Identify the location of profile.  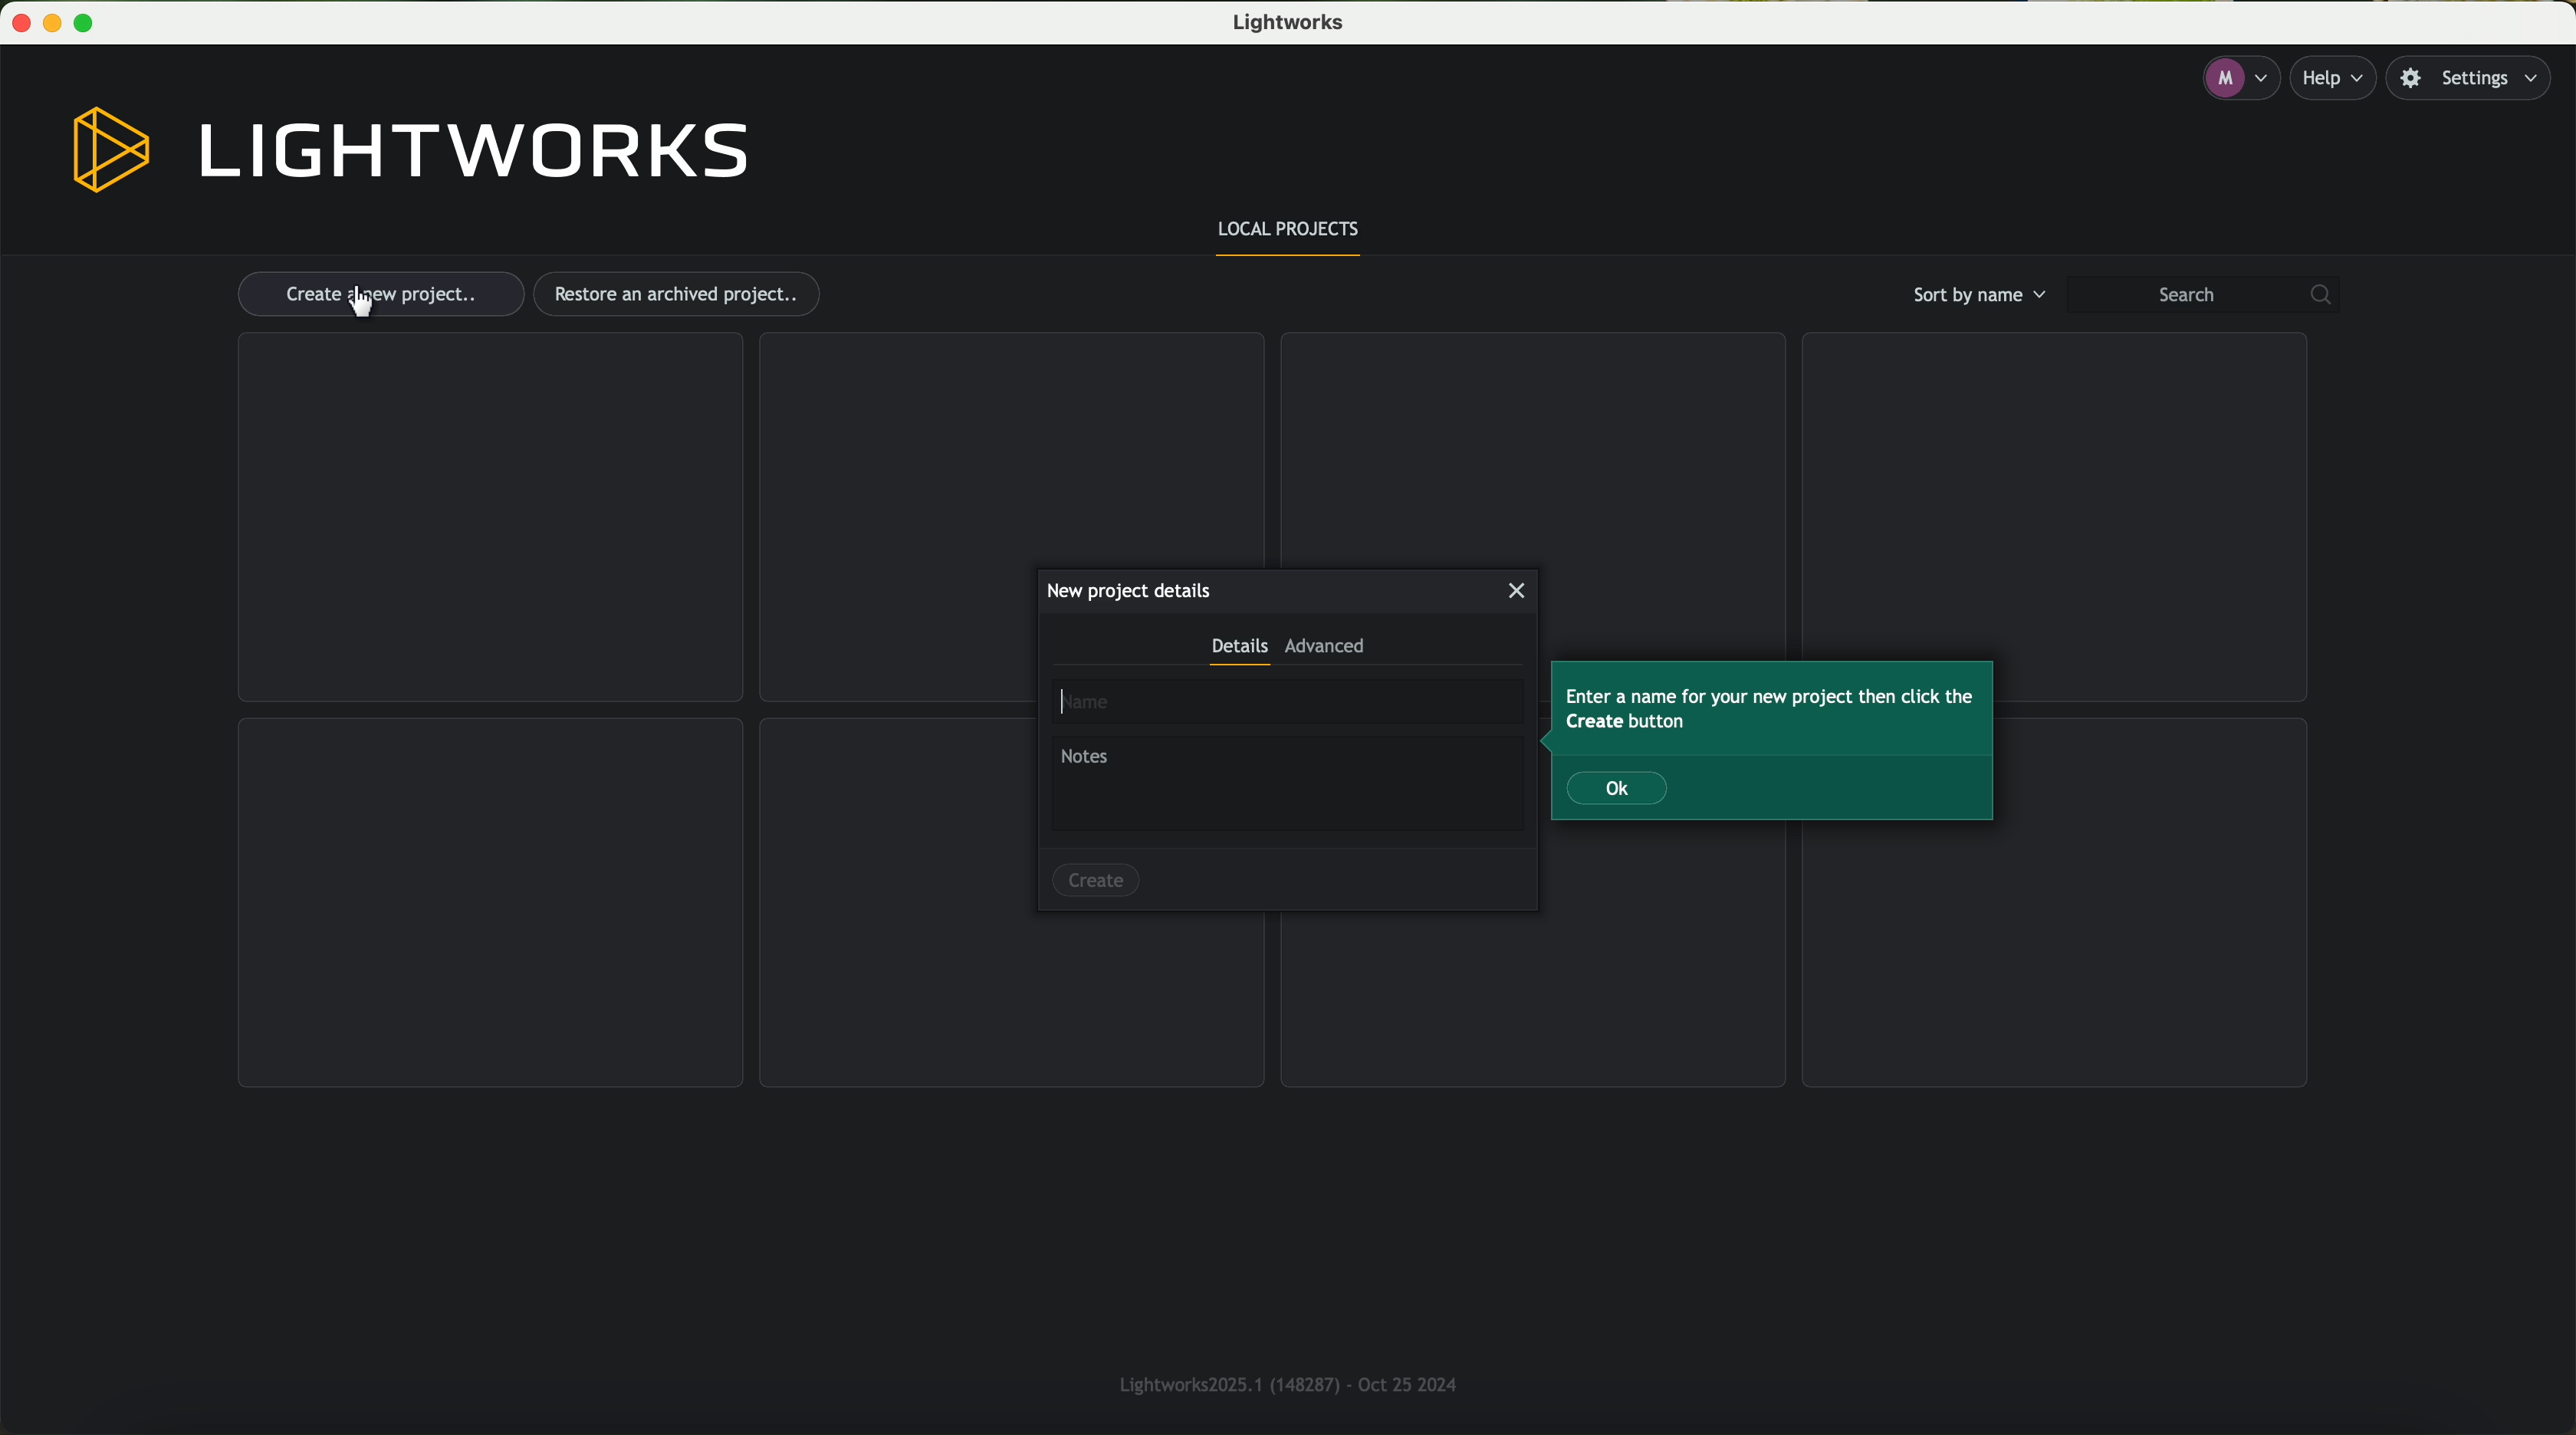
(2238, 79).